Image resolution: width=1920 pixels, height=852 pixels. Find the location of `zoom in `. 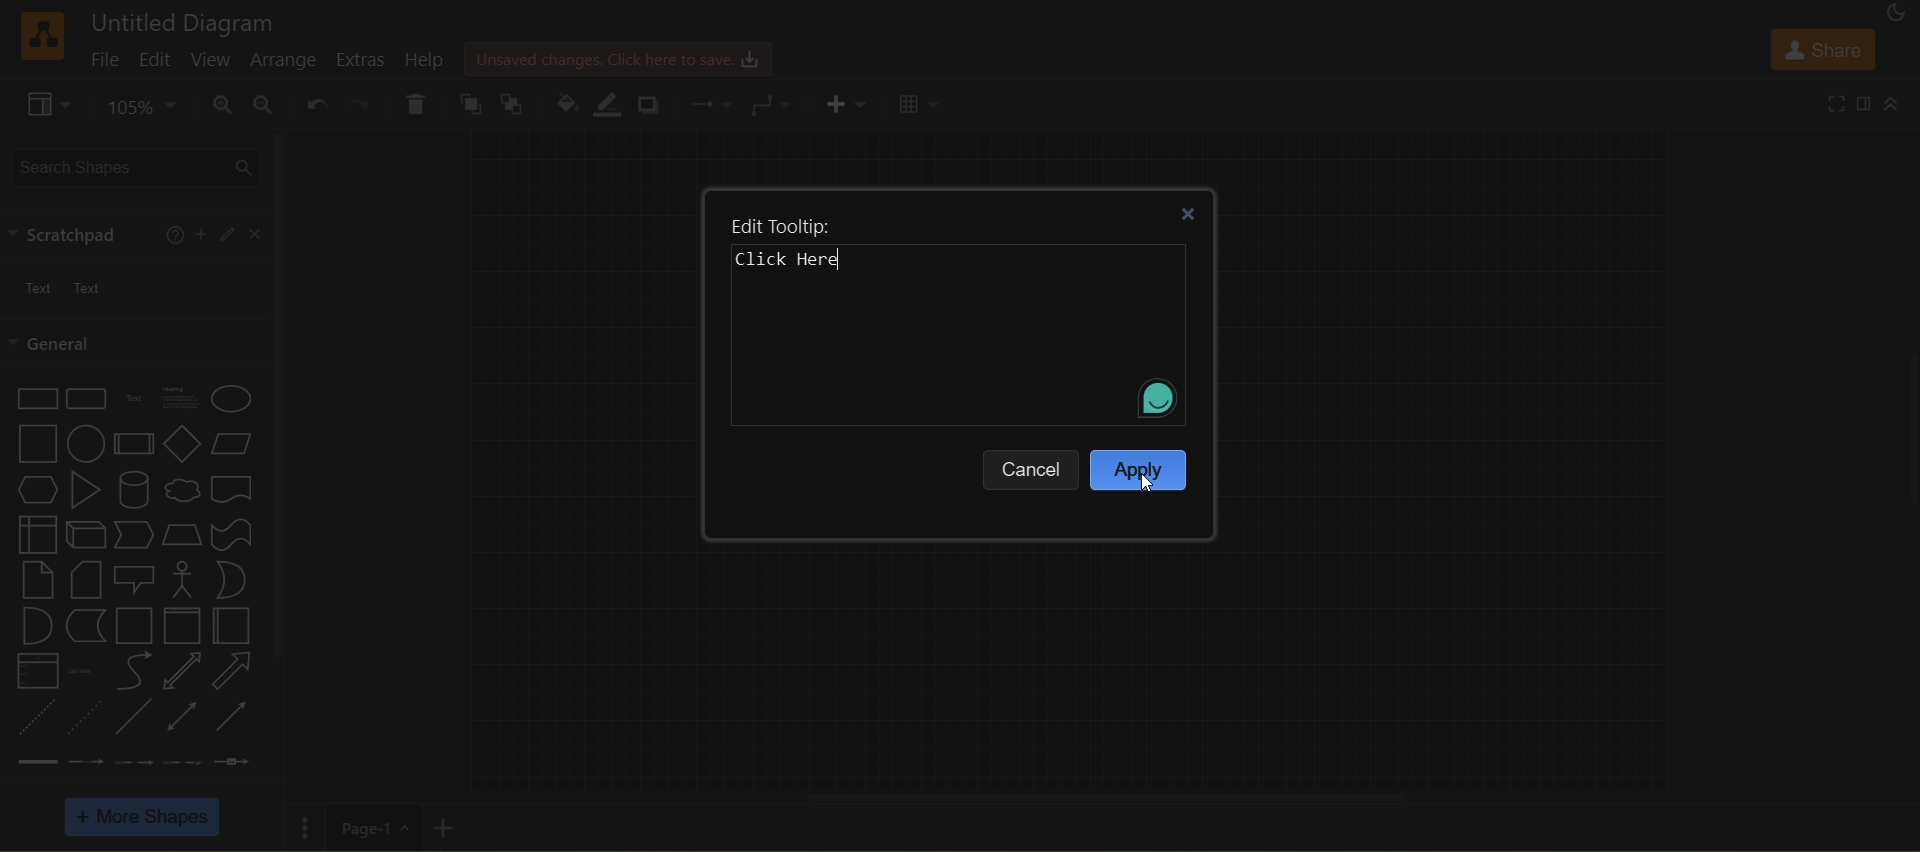

zoom in  is located at coordinates (224, 103).